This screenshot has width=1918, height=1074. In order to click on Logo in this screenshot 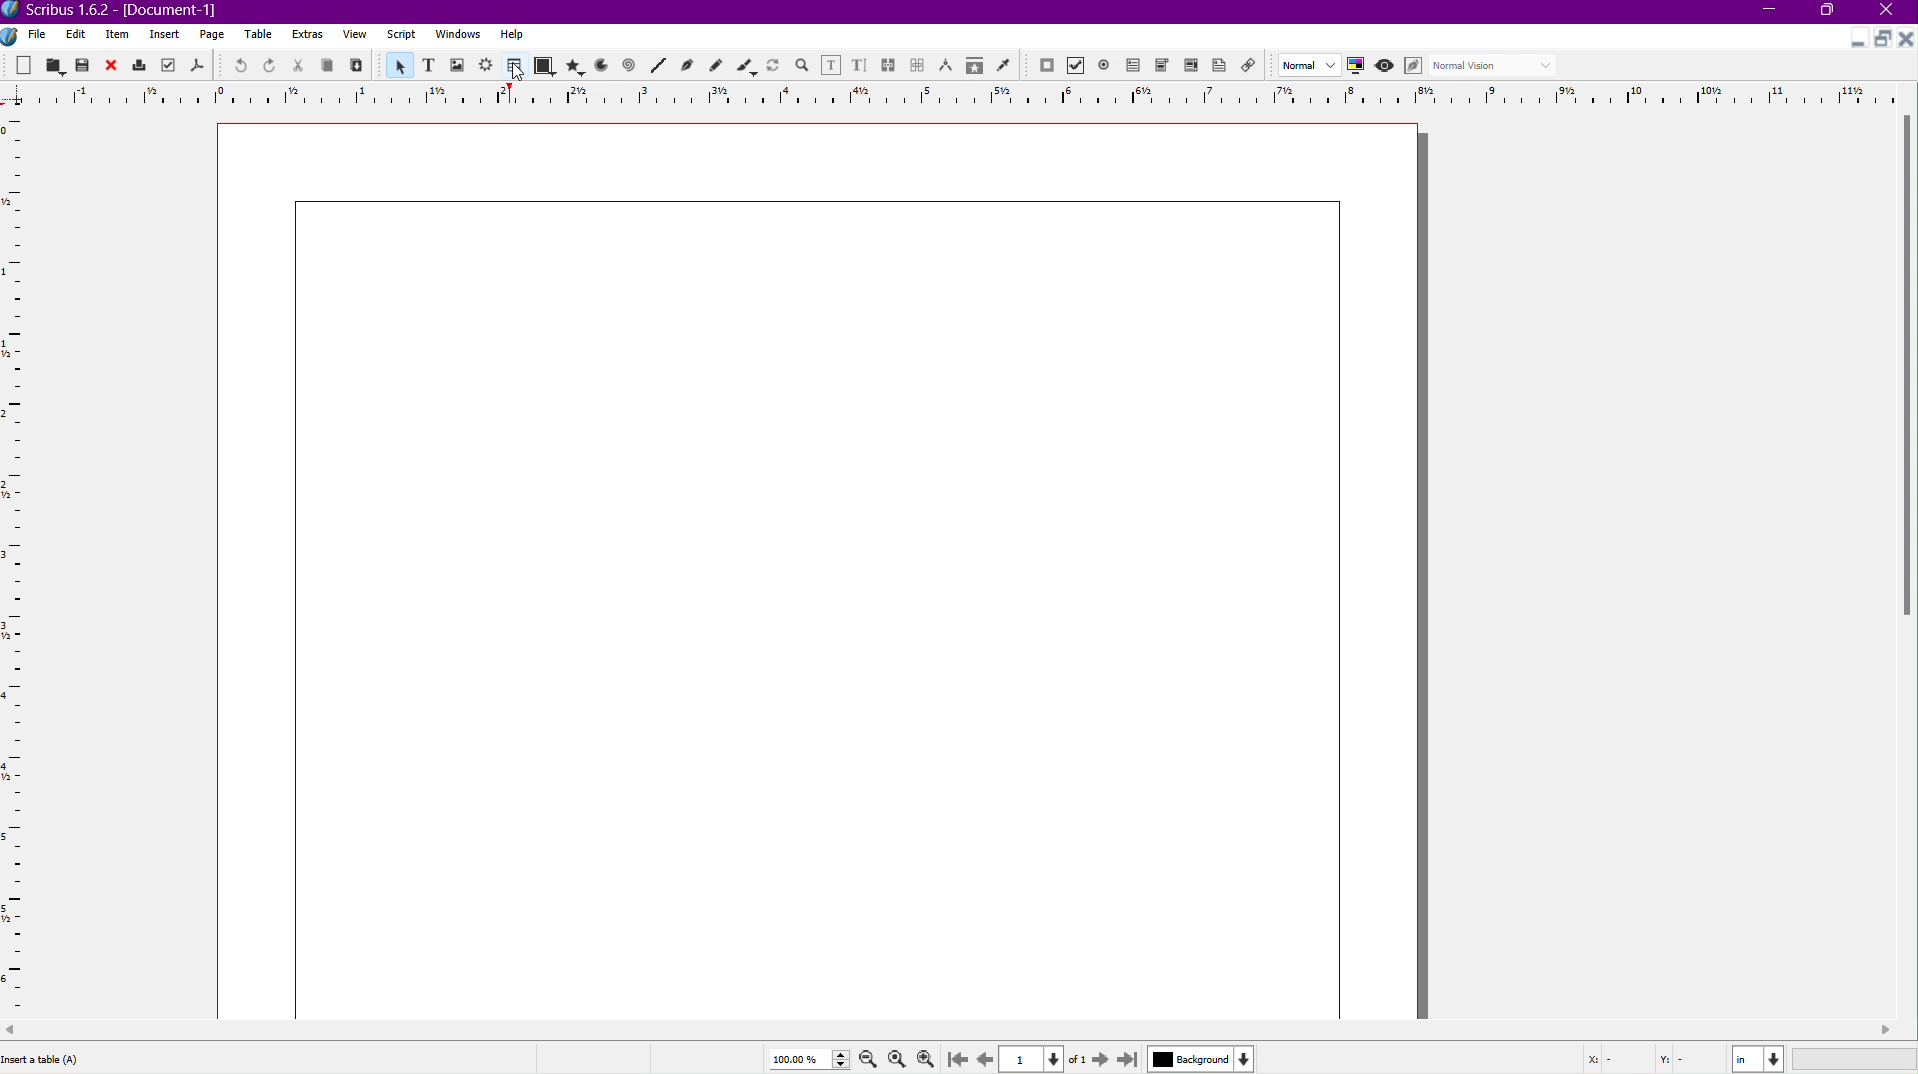, I will do `click(12, 35)`.